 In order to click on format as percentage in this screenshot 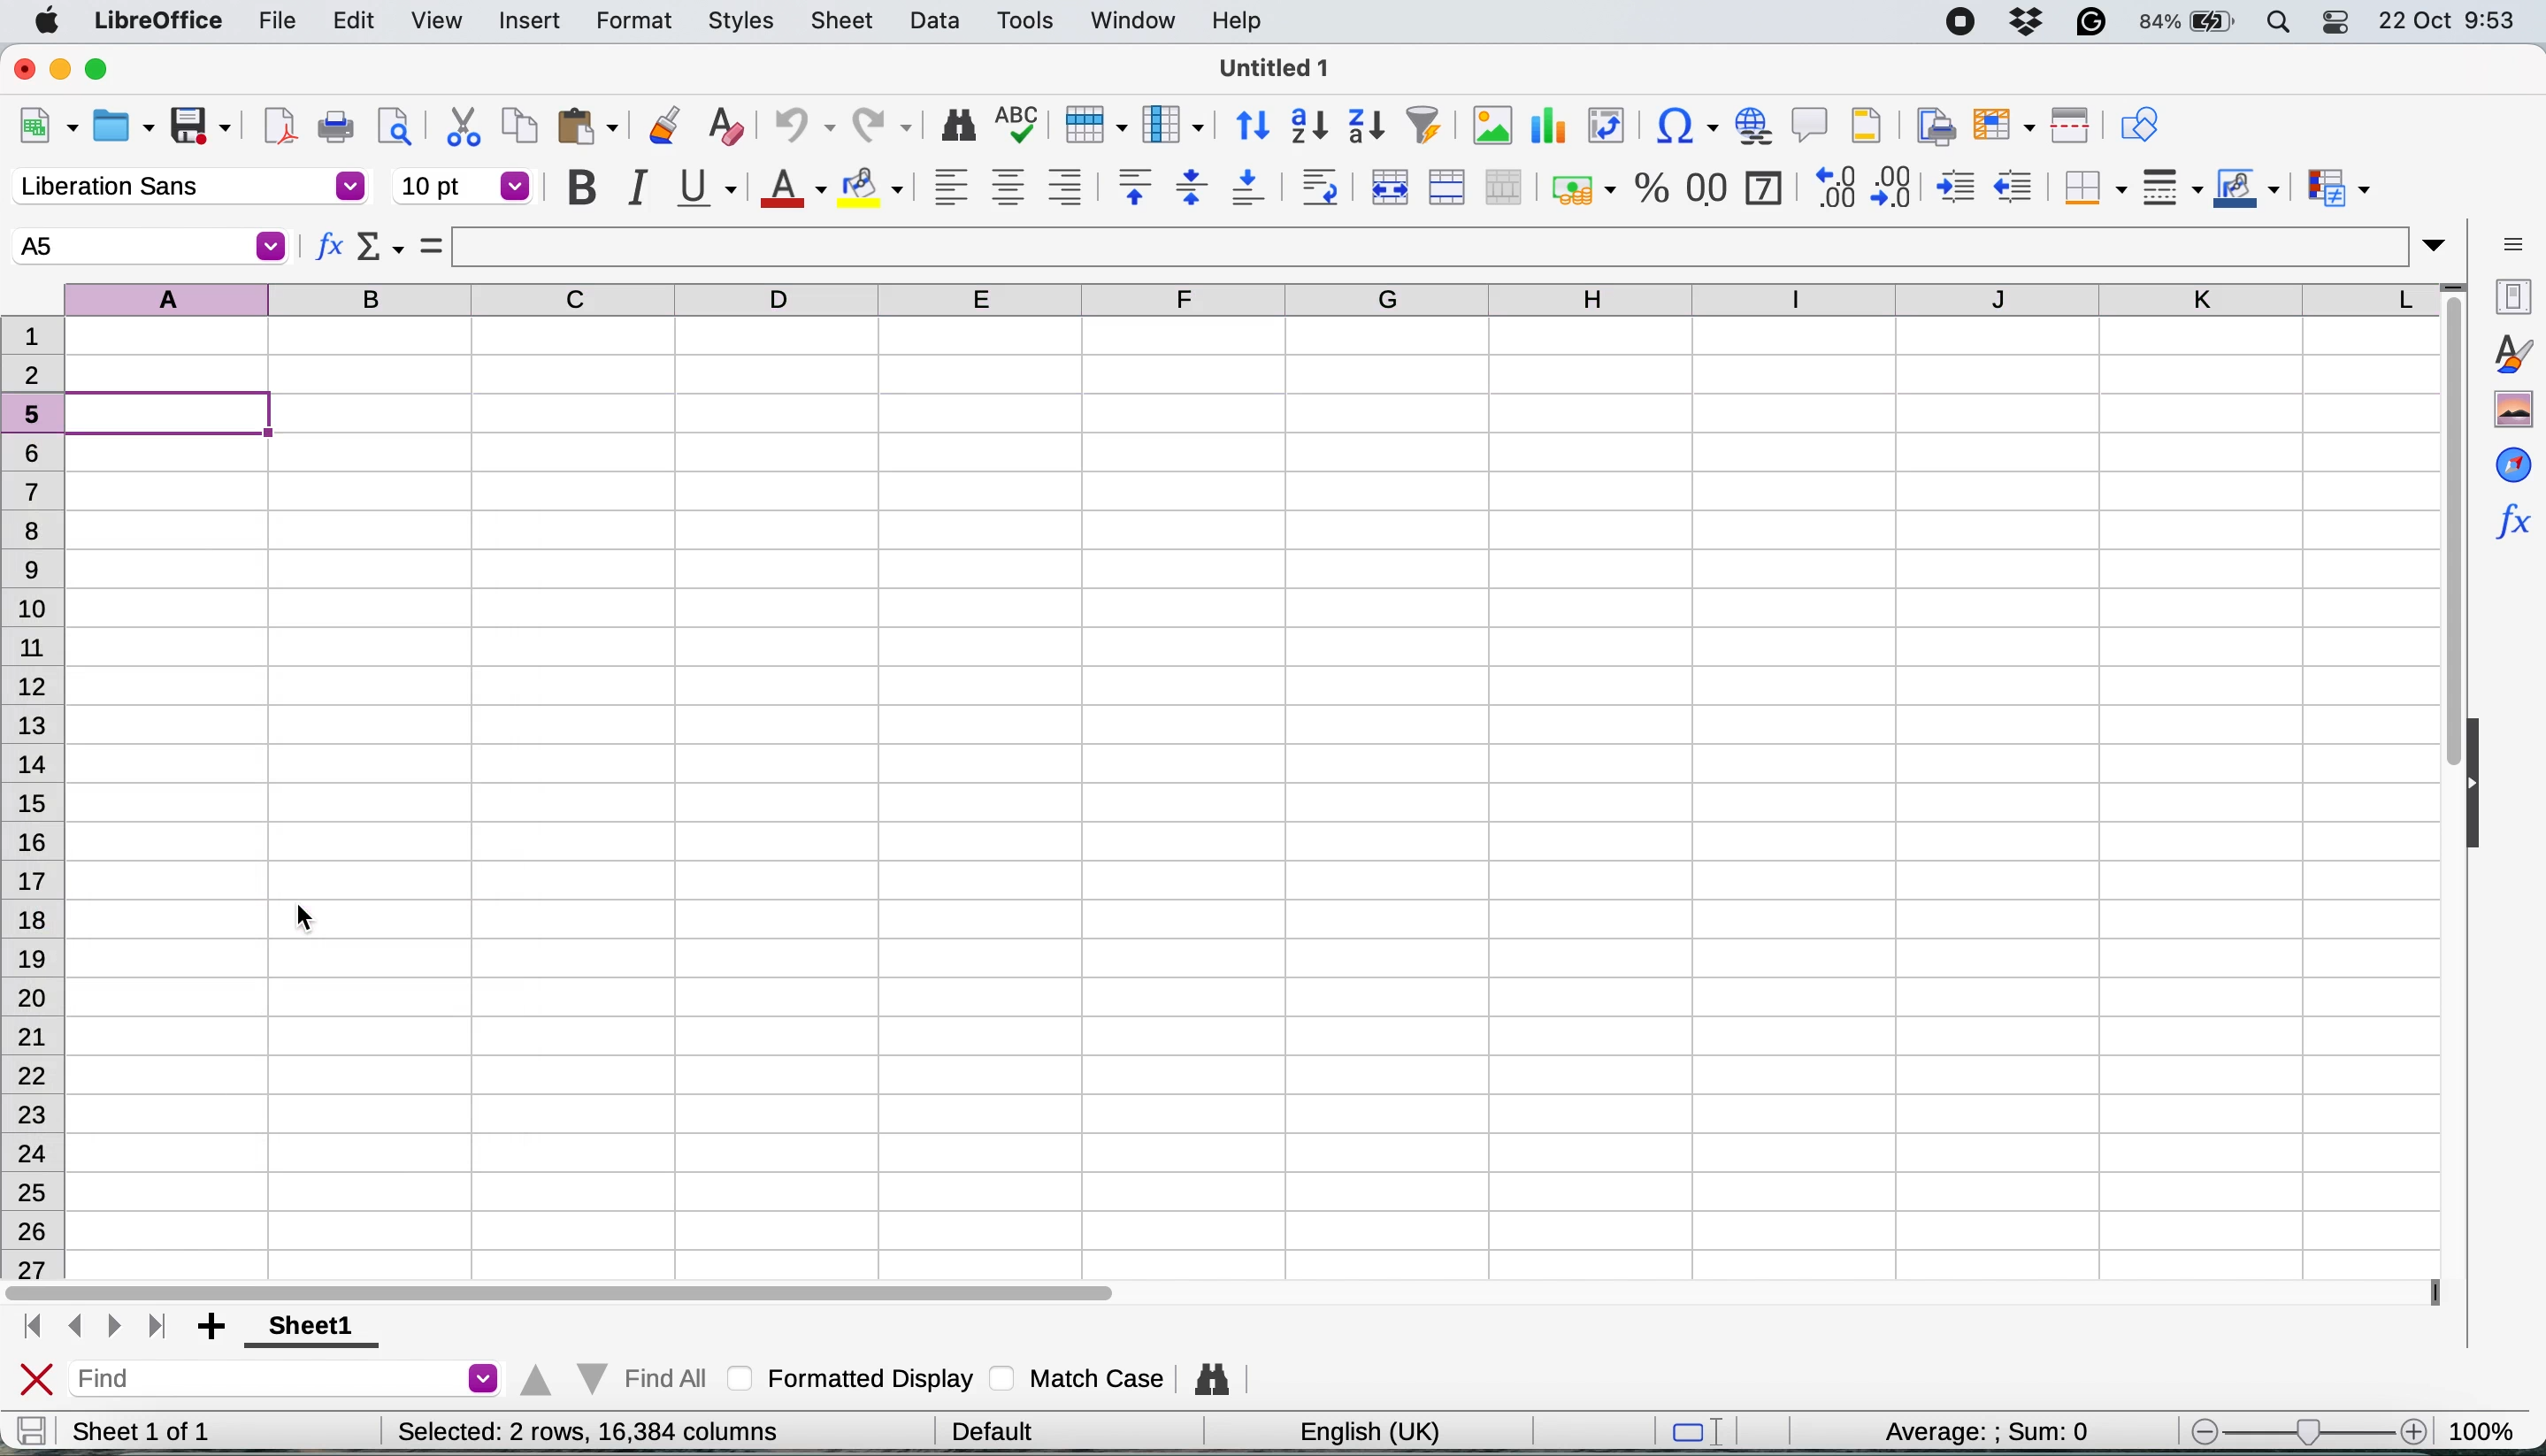, I will do `click(1652, 188)`.